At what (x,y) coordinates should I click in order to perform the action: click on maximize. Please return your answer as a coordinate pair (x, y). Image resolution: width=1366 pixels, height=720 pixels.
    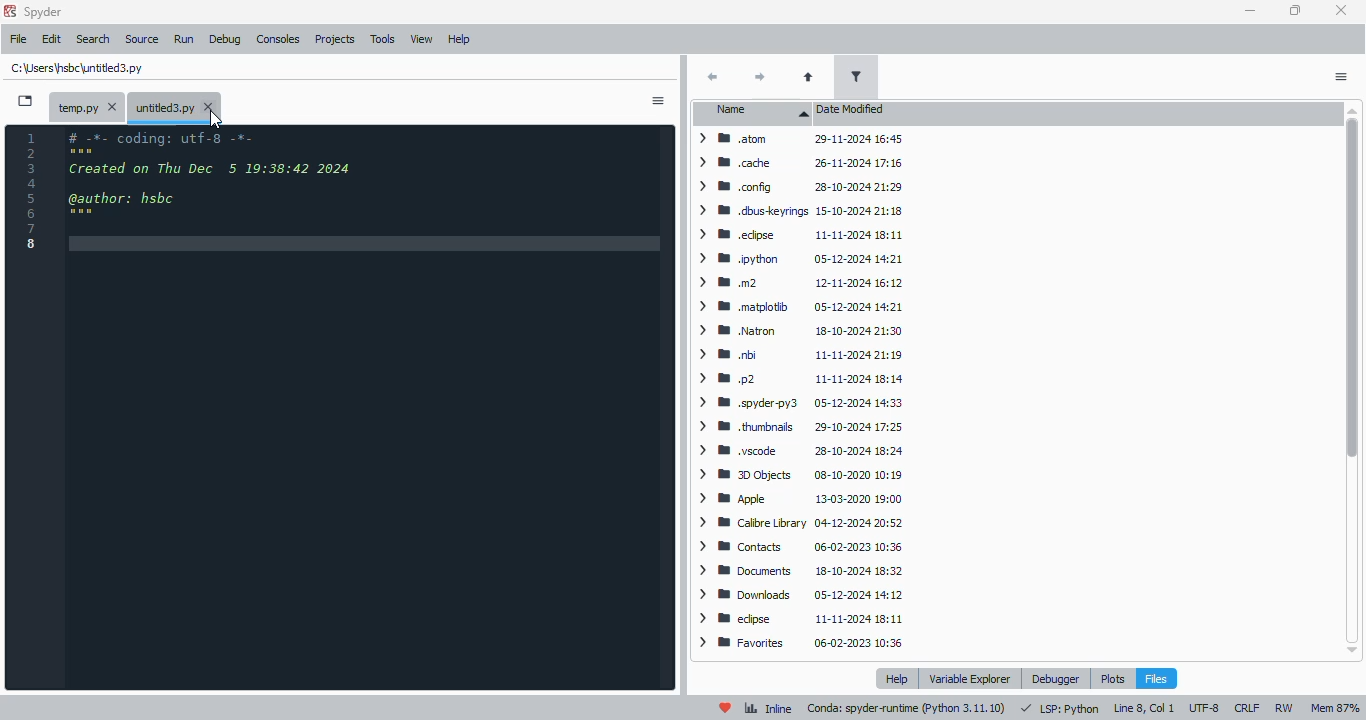
    Looking at the image, I should click on (1296, 10).